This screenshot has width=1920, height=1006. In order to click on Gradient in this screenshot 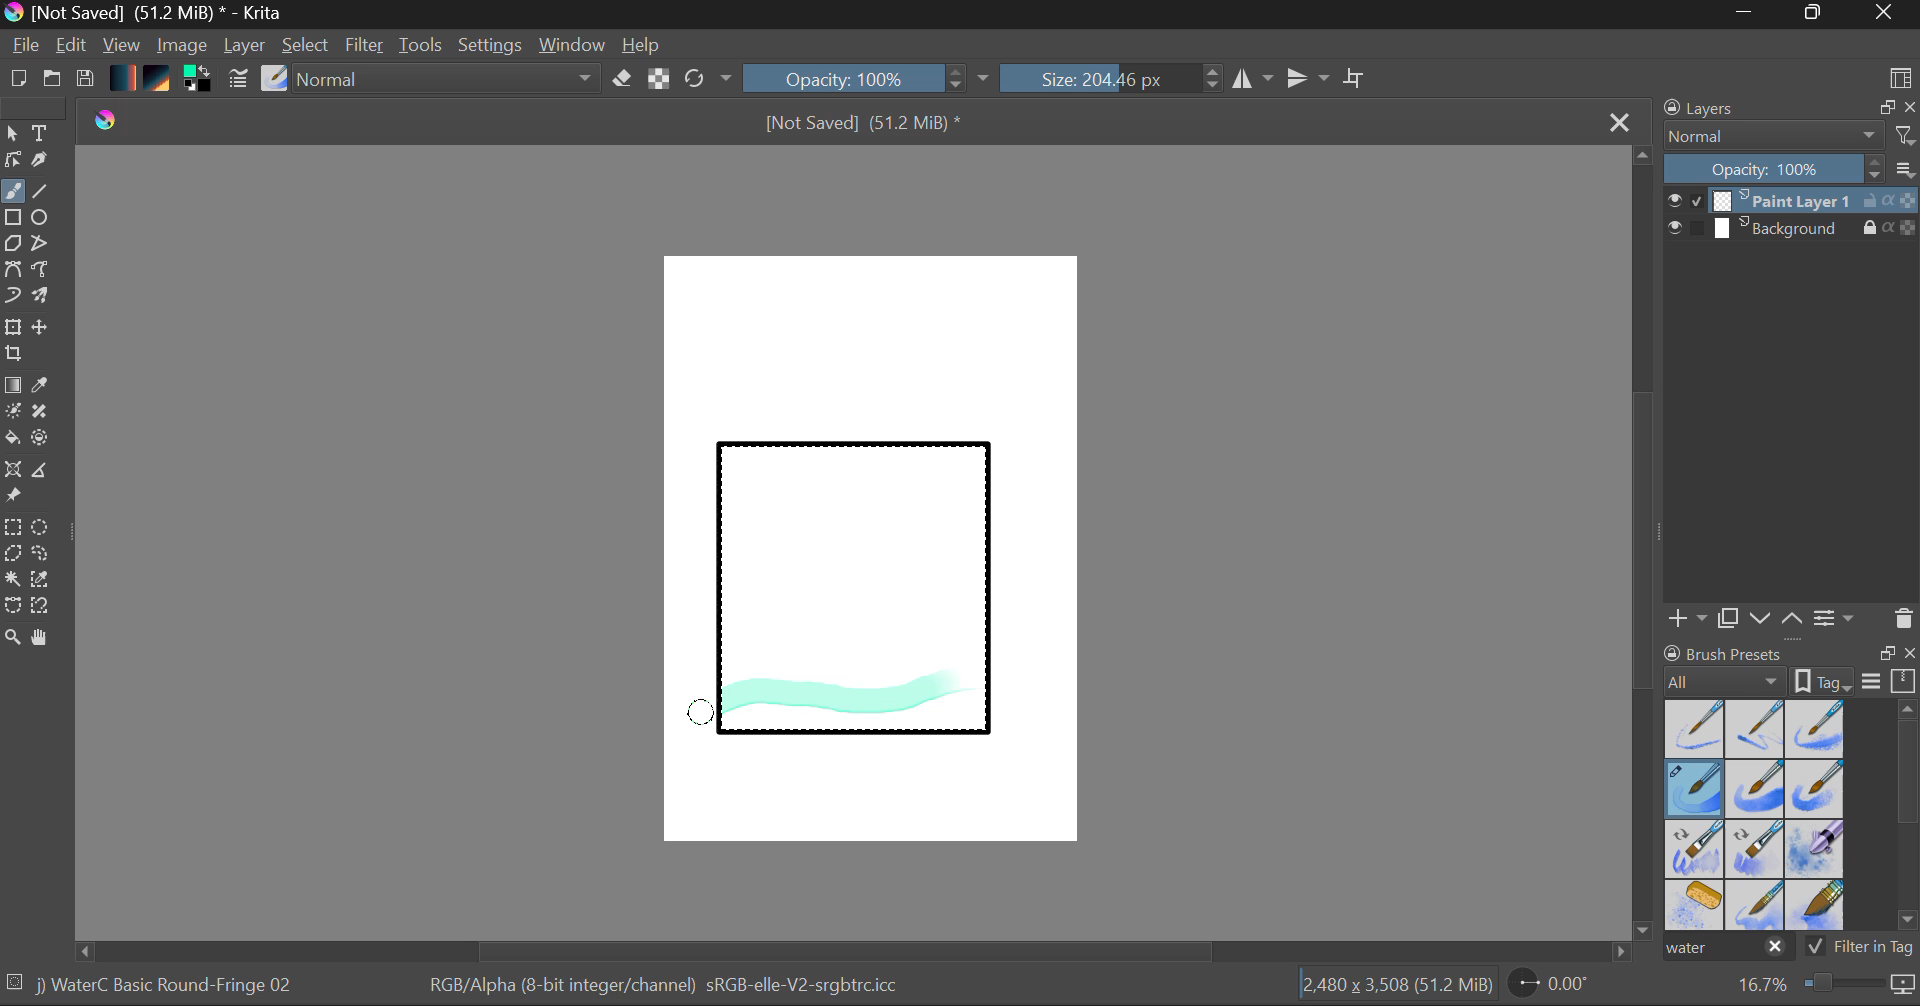, I will do `click(121, 76)`.